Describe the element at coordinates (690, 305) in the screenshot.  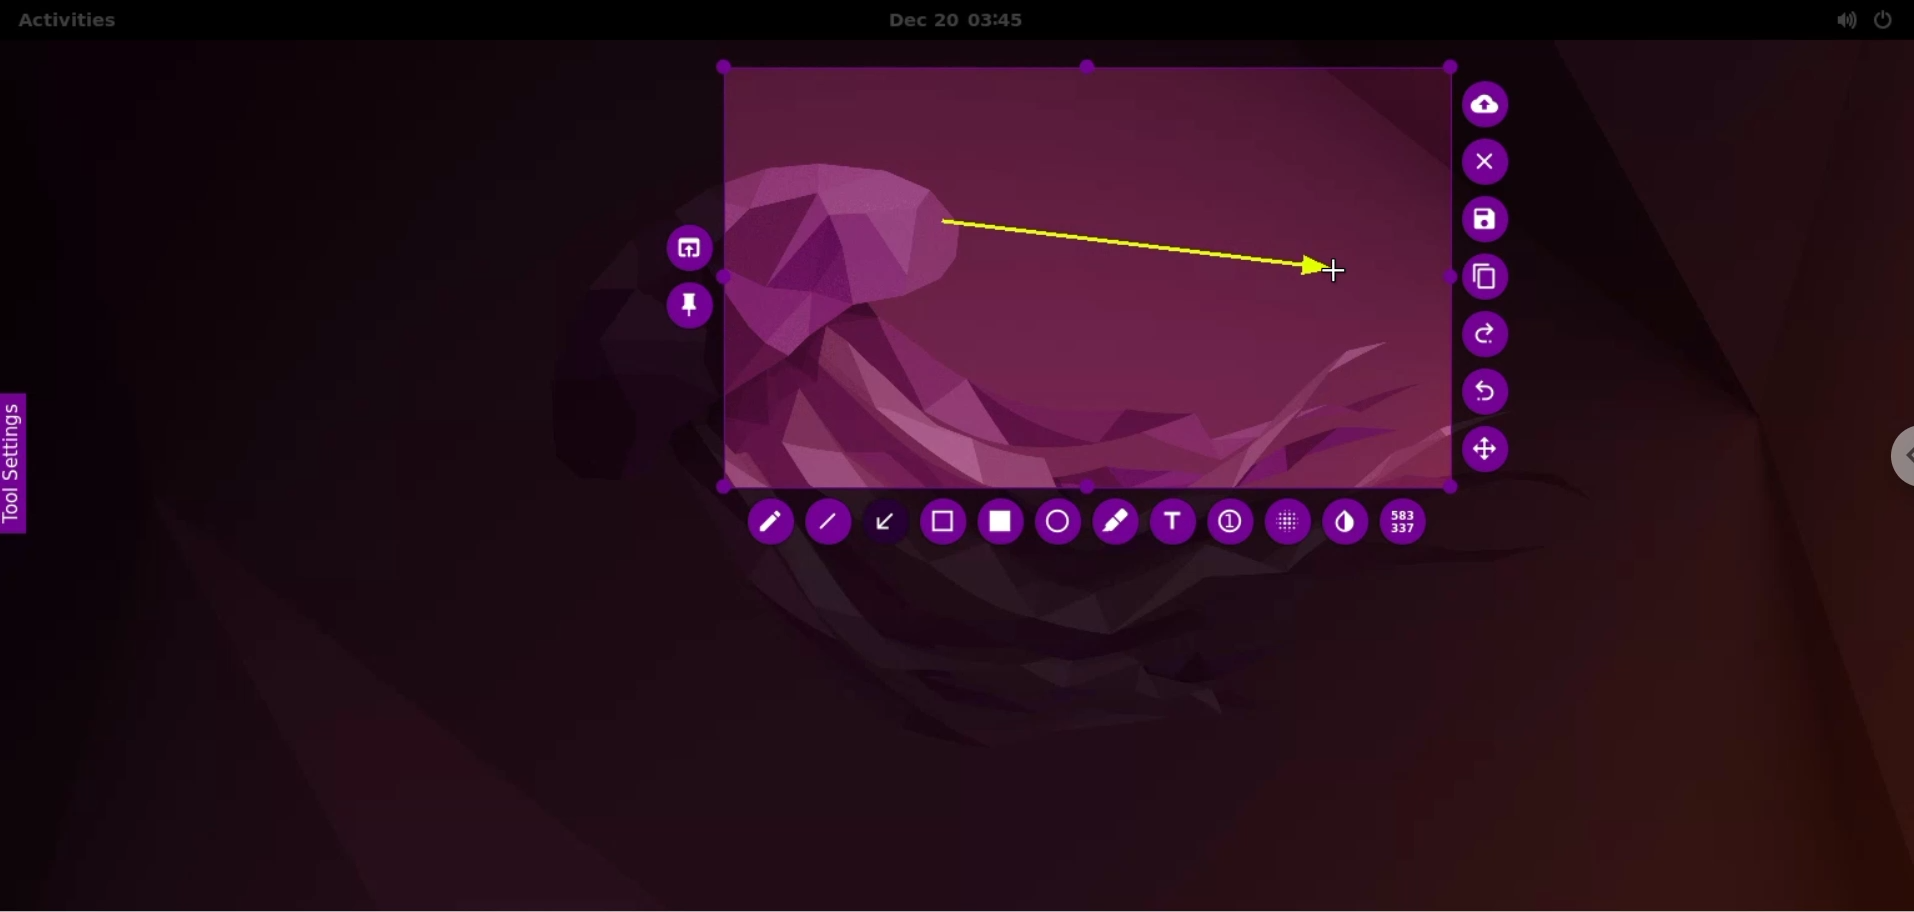
I see `pin` at that location.